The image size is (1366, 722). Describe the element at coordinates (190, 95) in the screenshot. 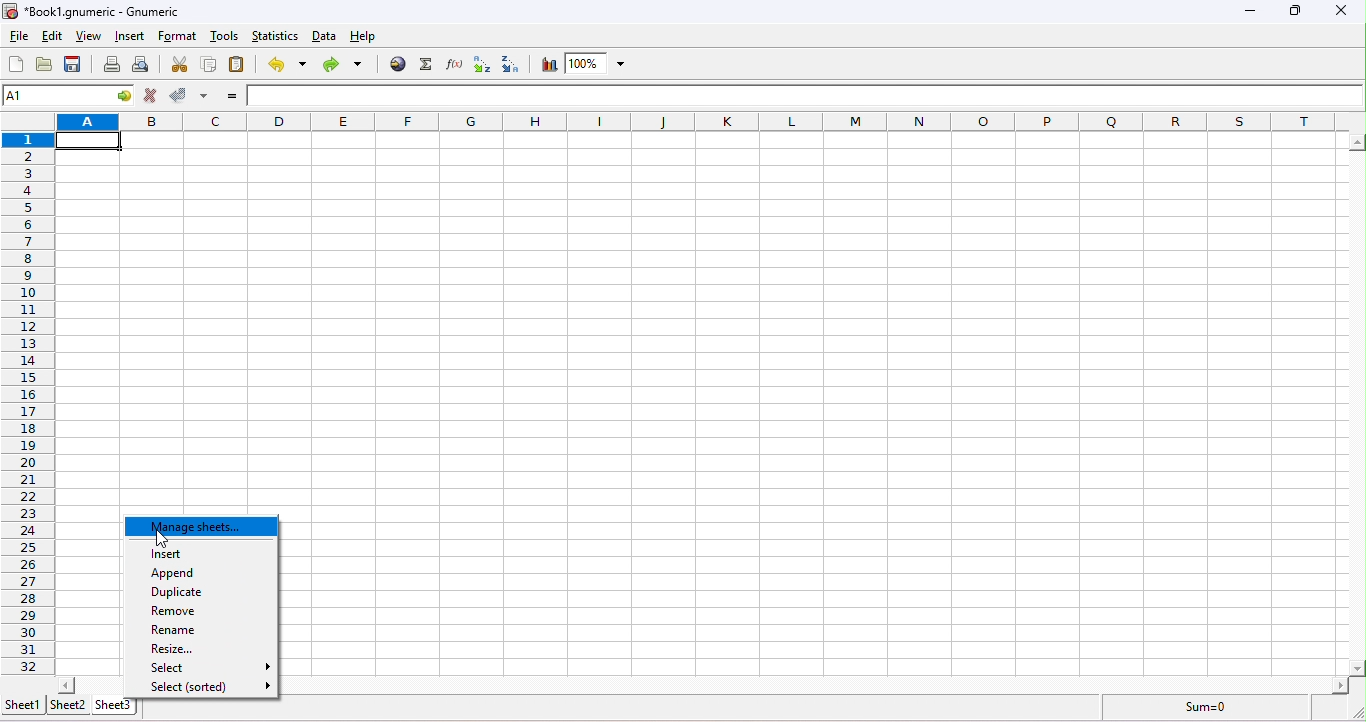

I see `accept change` at that location.